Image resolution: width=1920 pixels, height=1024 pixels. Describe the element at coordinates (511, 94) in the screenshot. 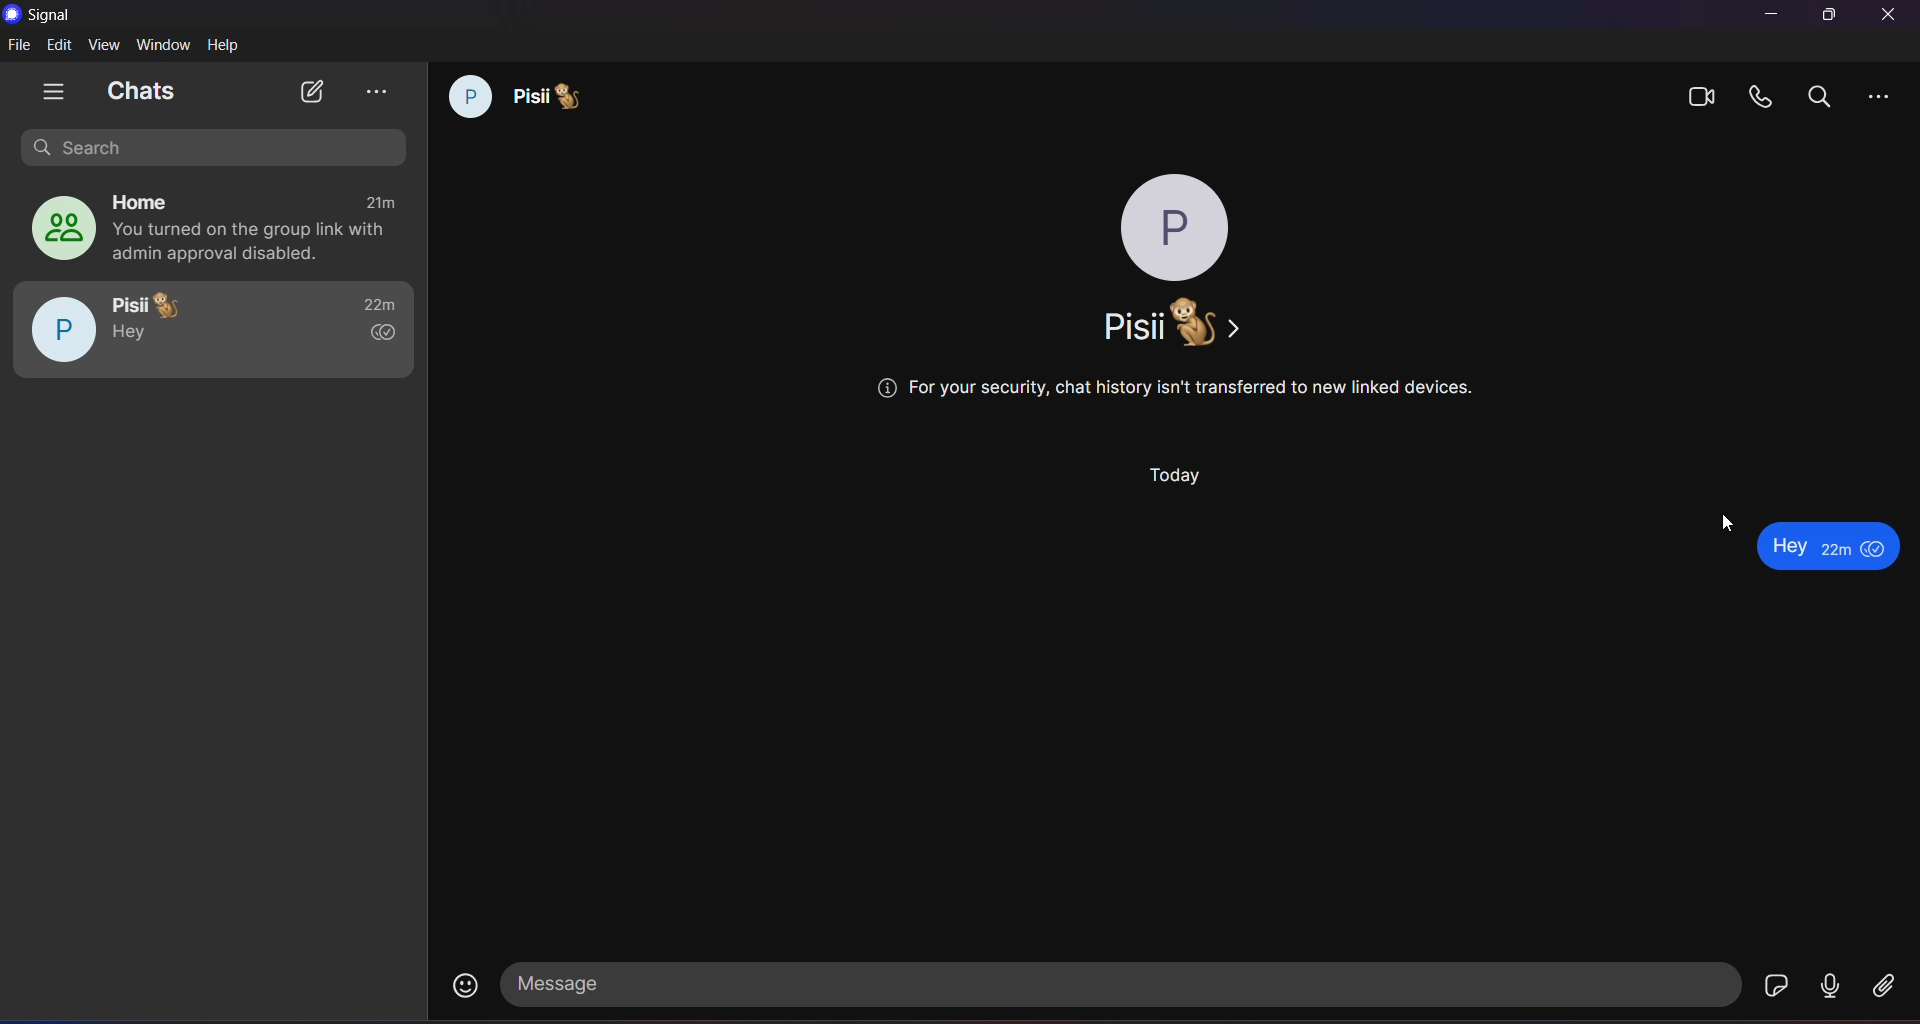

I see `chat` at that location.